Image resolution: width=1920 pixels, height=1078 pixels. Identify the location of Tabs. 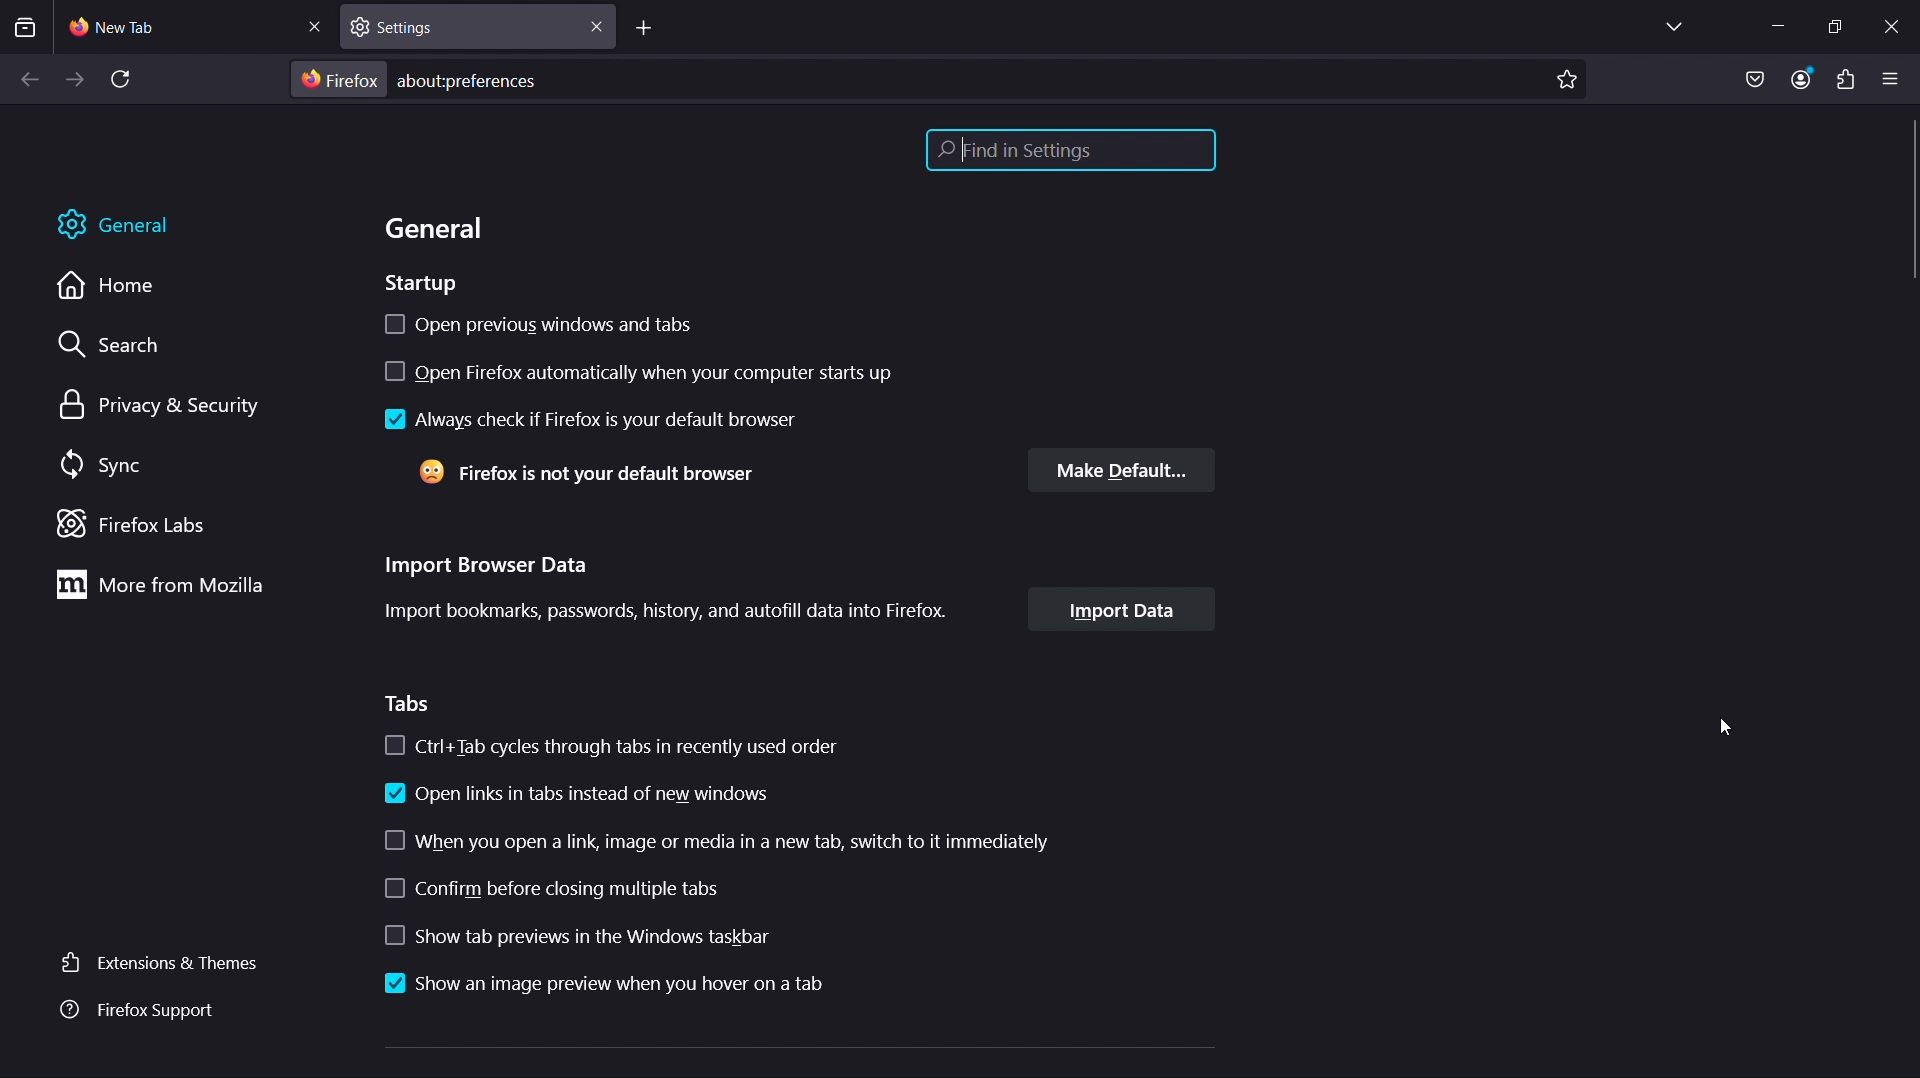
(409, 705).